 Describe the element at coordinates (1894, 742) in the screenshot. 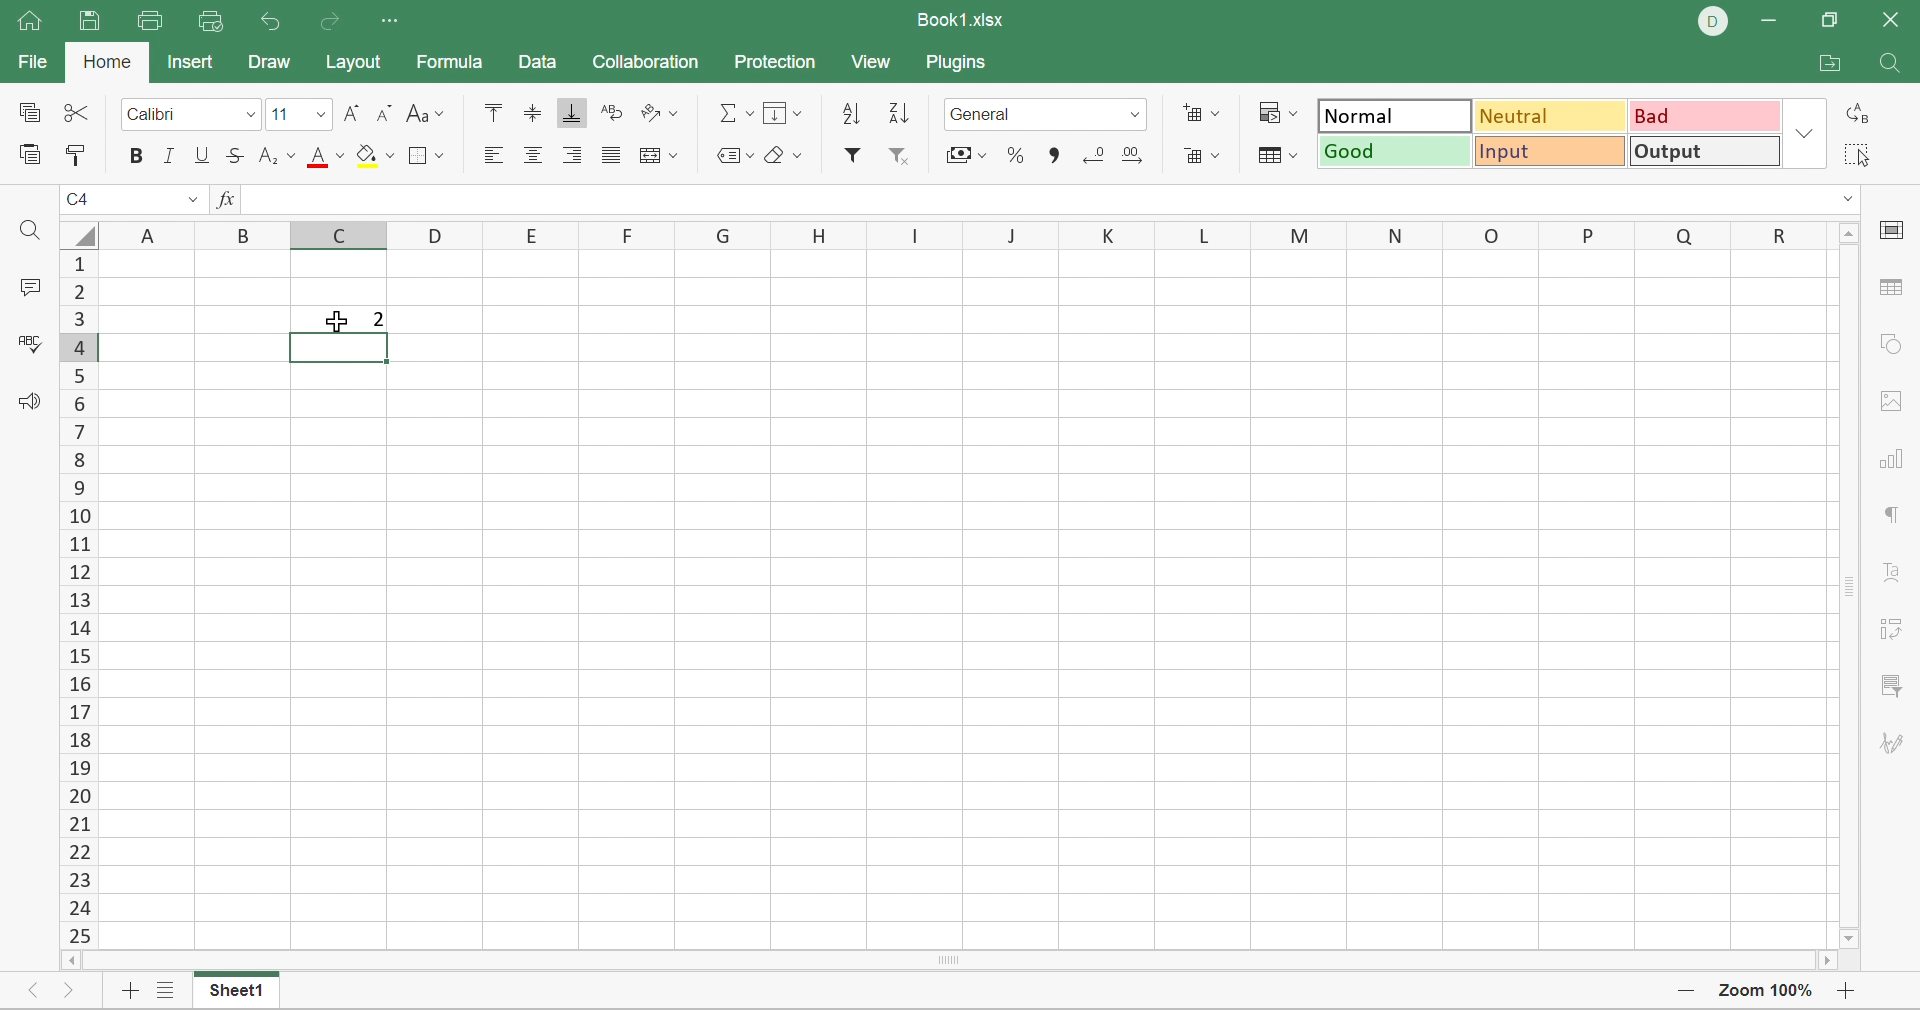

I see `signature settings` at that location.